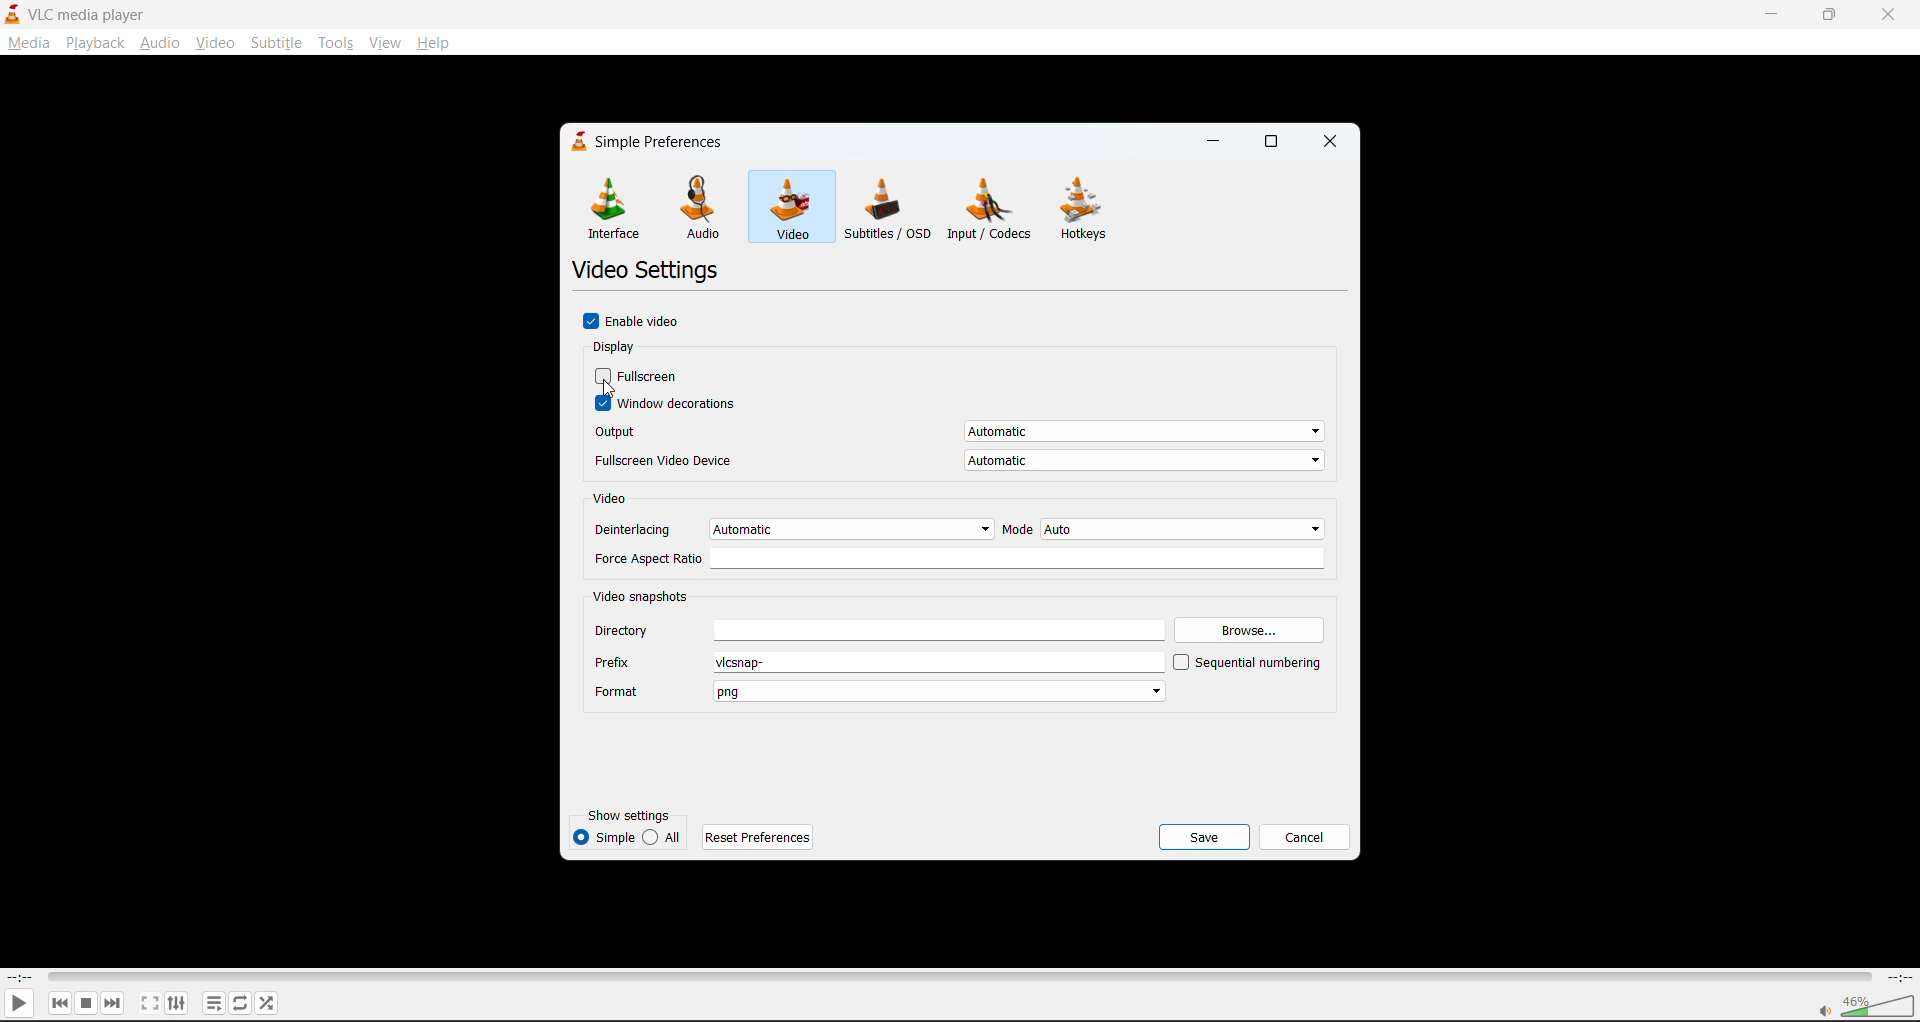 Image resolution: width=1920 pixels, height=1022 pixels. What do you see at coordinates (762, 840) in the screenshot?
I see `reset preferences` at bounding box center [762, 840].